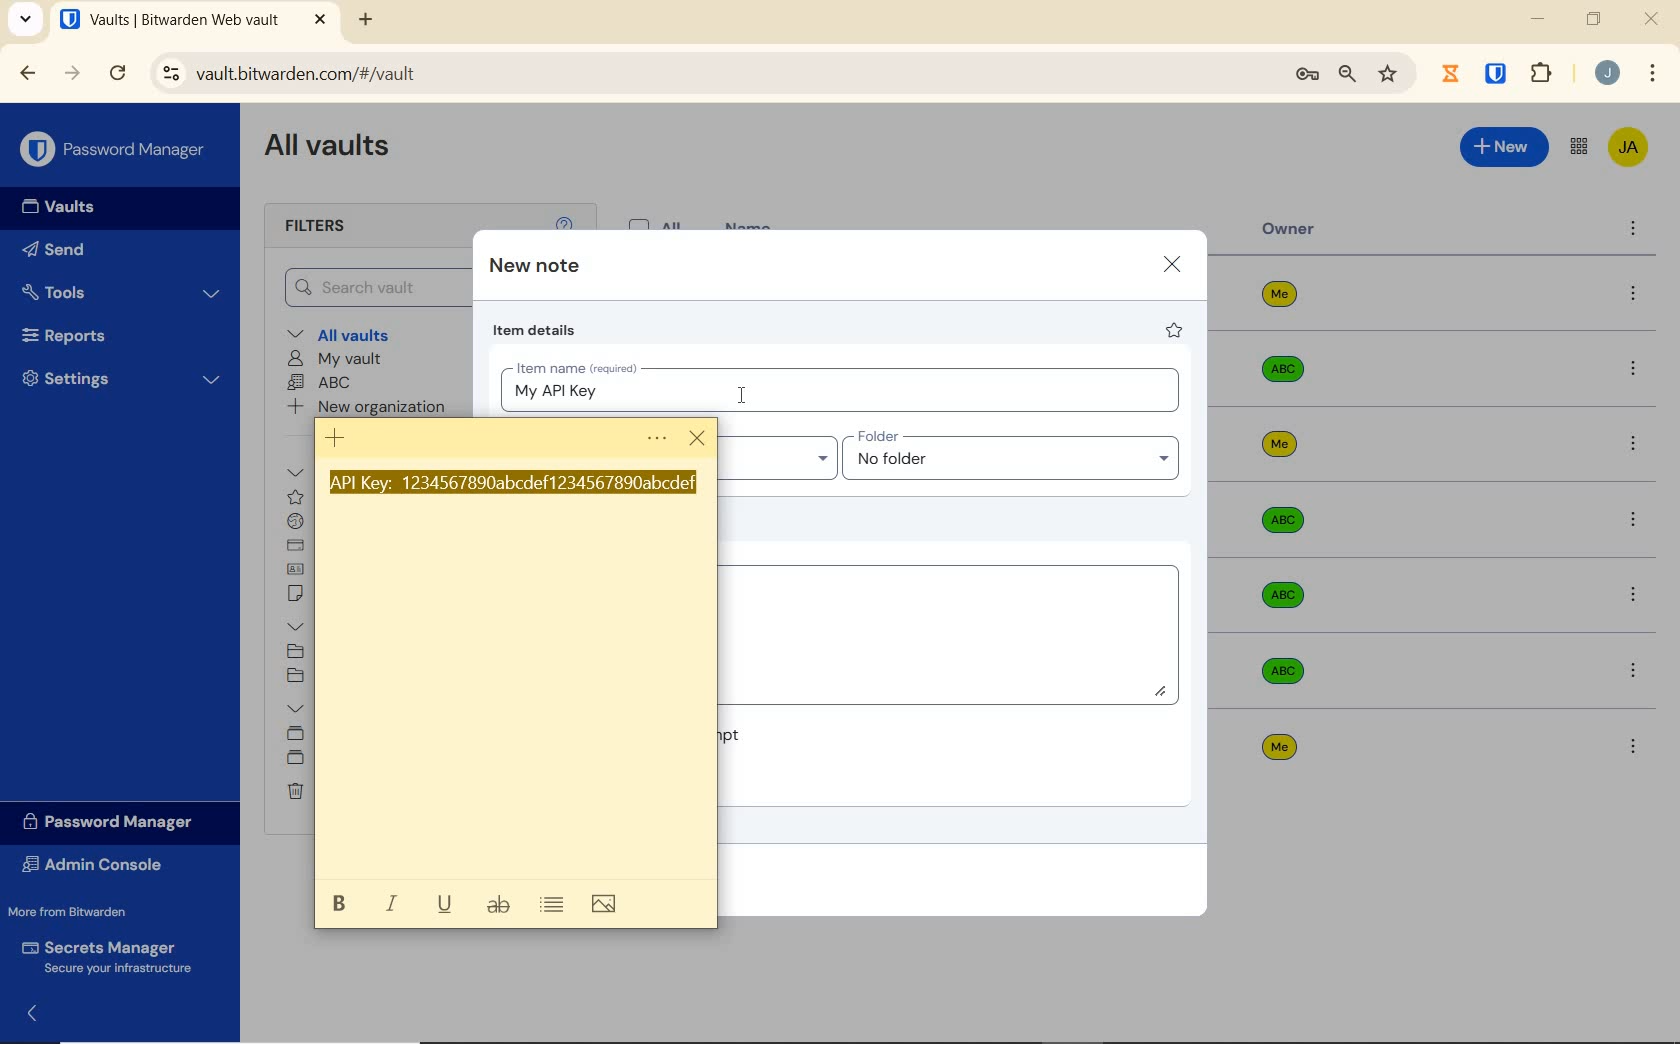 Image resolution: width=1680 pixels, height=1044 pixels. Describe the element at coordinates (26, 19) in the screenshot. I see `search tabs` at that location.